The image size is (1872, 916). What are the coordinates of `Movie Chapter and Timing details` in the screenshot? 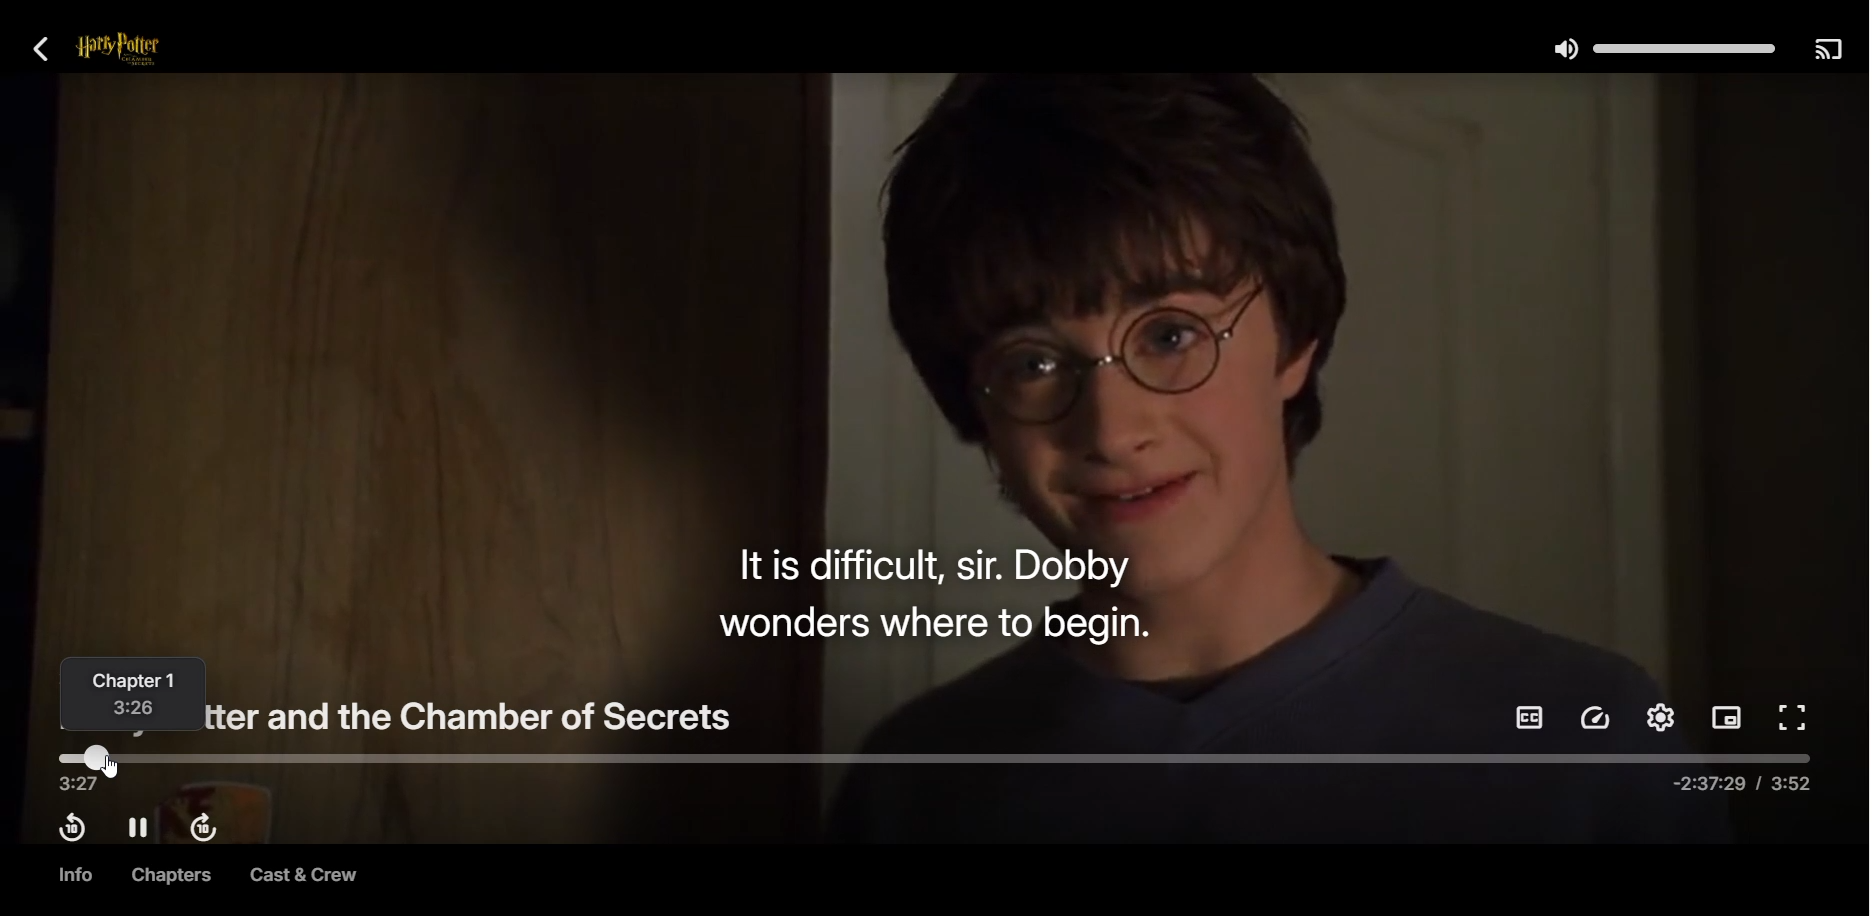 It's located at (137, 696).